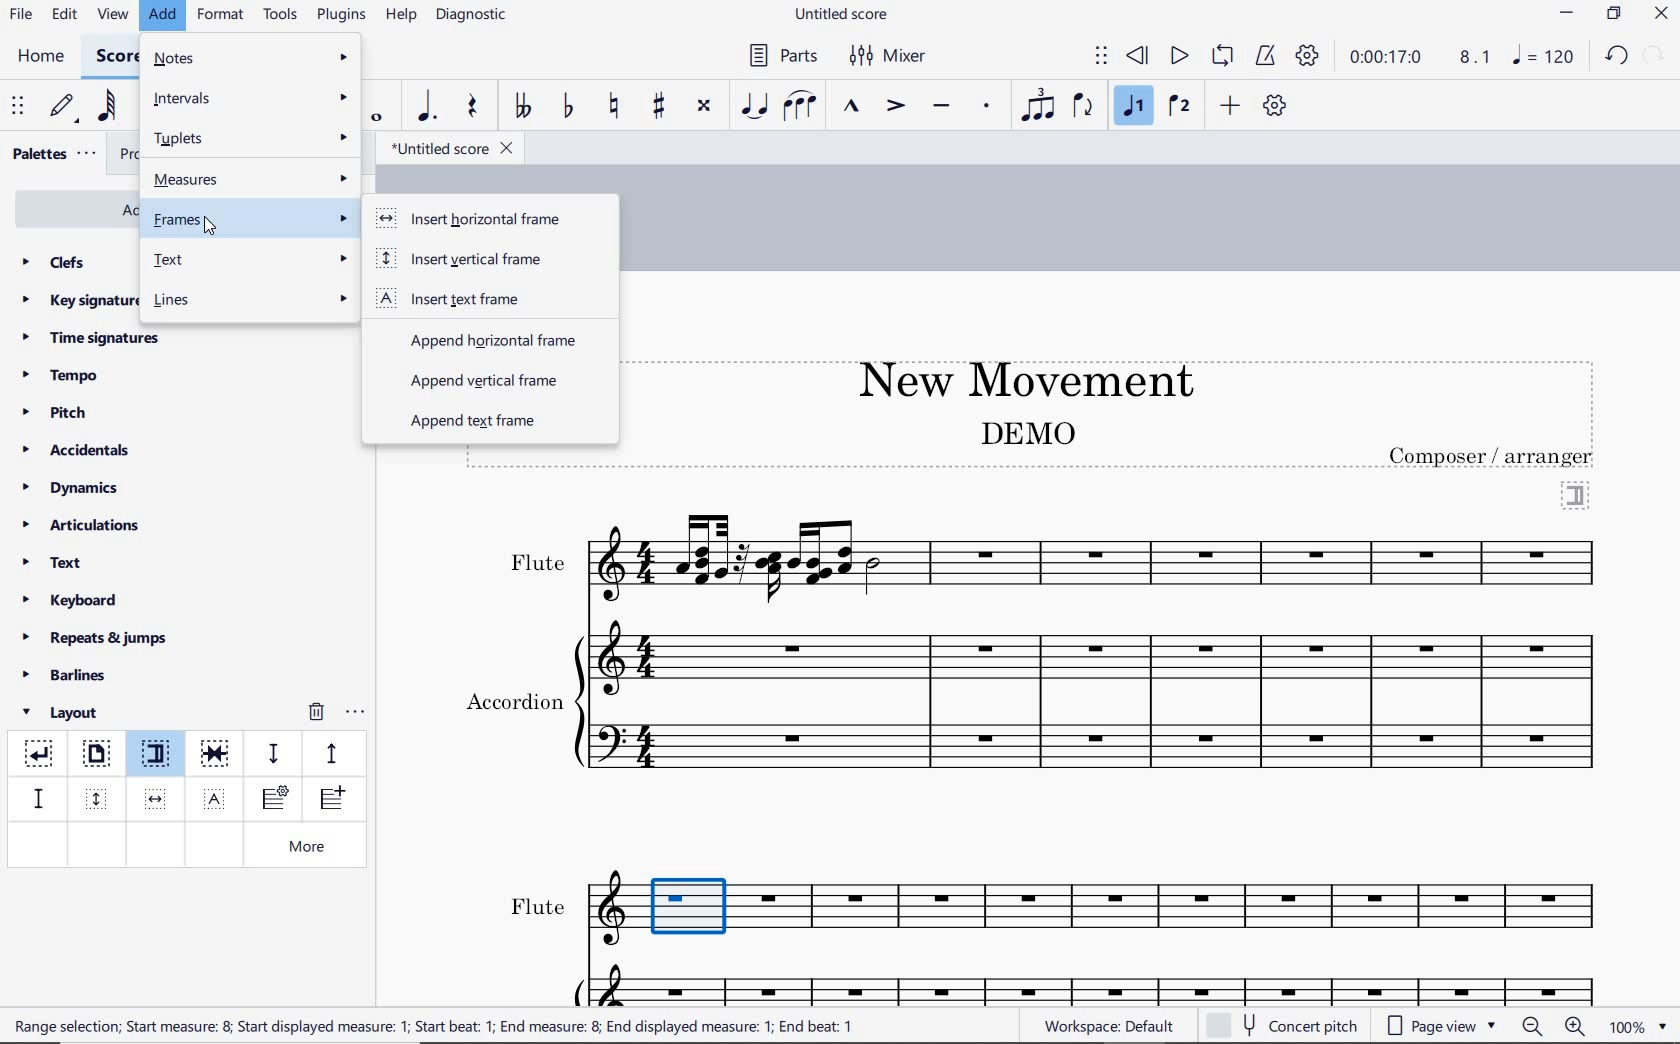 The width and height of the screenshot is (1680, 1044). Describe the element at coordinates (1276, 107) in the screenshot. I see `customize toolbar` at that location.